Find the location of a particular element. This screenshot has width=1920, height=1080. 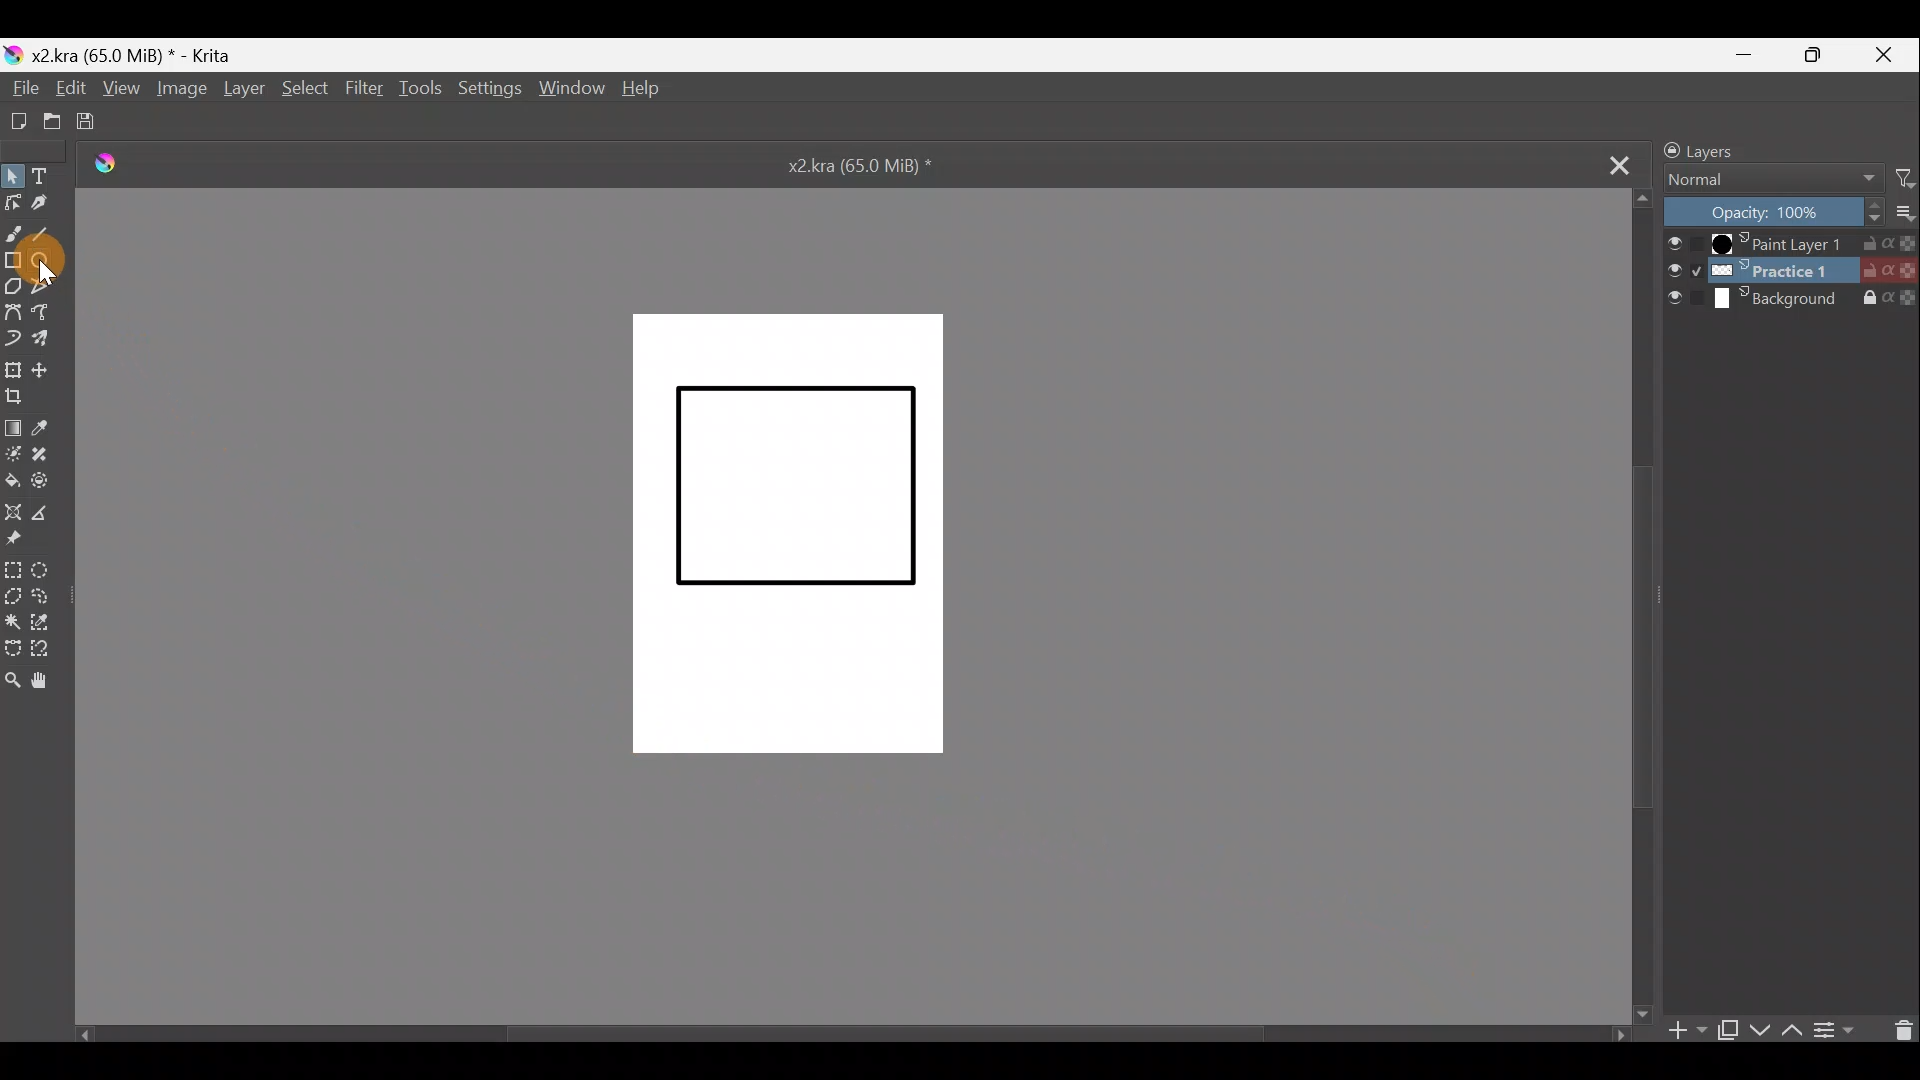

Zoom tool is located at coordinates (12, 687).